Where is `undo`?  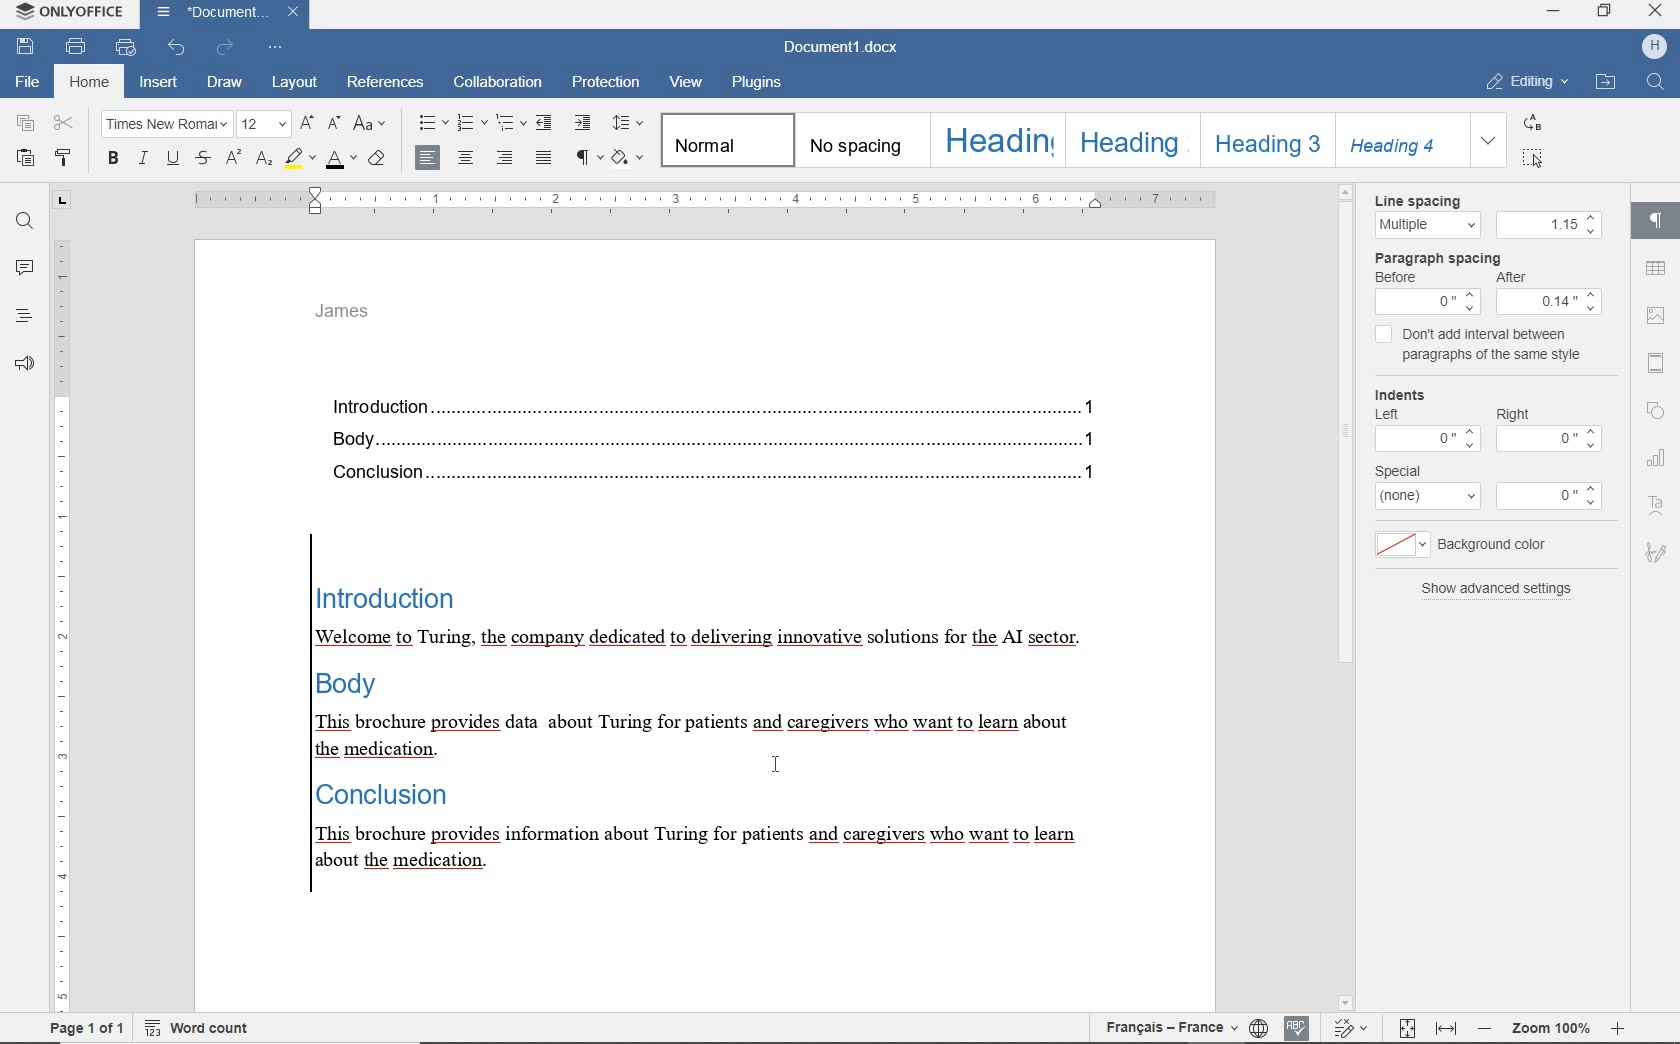
undo is located at coordinates (173, 48).